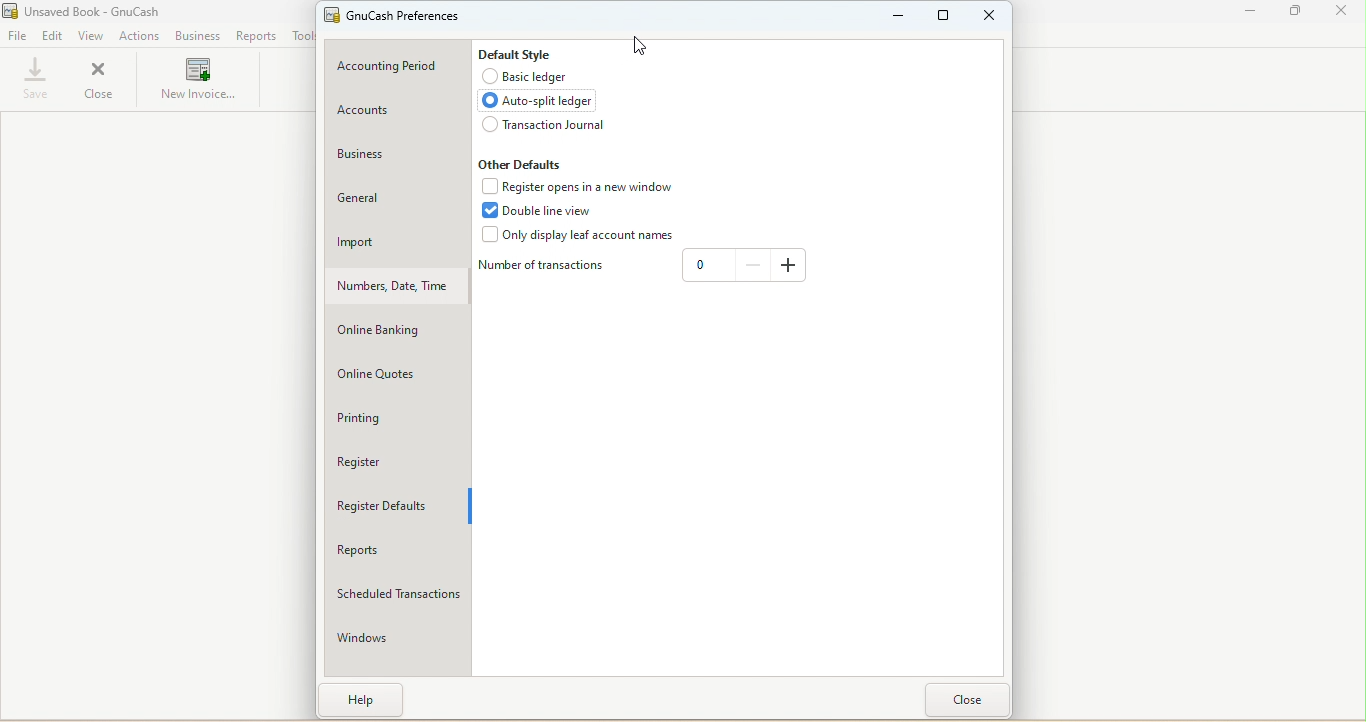  What do you see at coordinates (577, 237) in the screenshot?
I see `Only display leaf account names` at bounding box center [577, 237].